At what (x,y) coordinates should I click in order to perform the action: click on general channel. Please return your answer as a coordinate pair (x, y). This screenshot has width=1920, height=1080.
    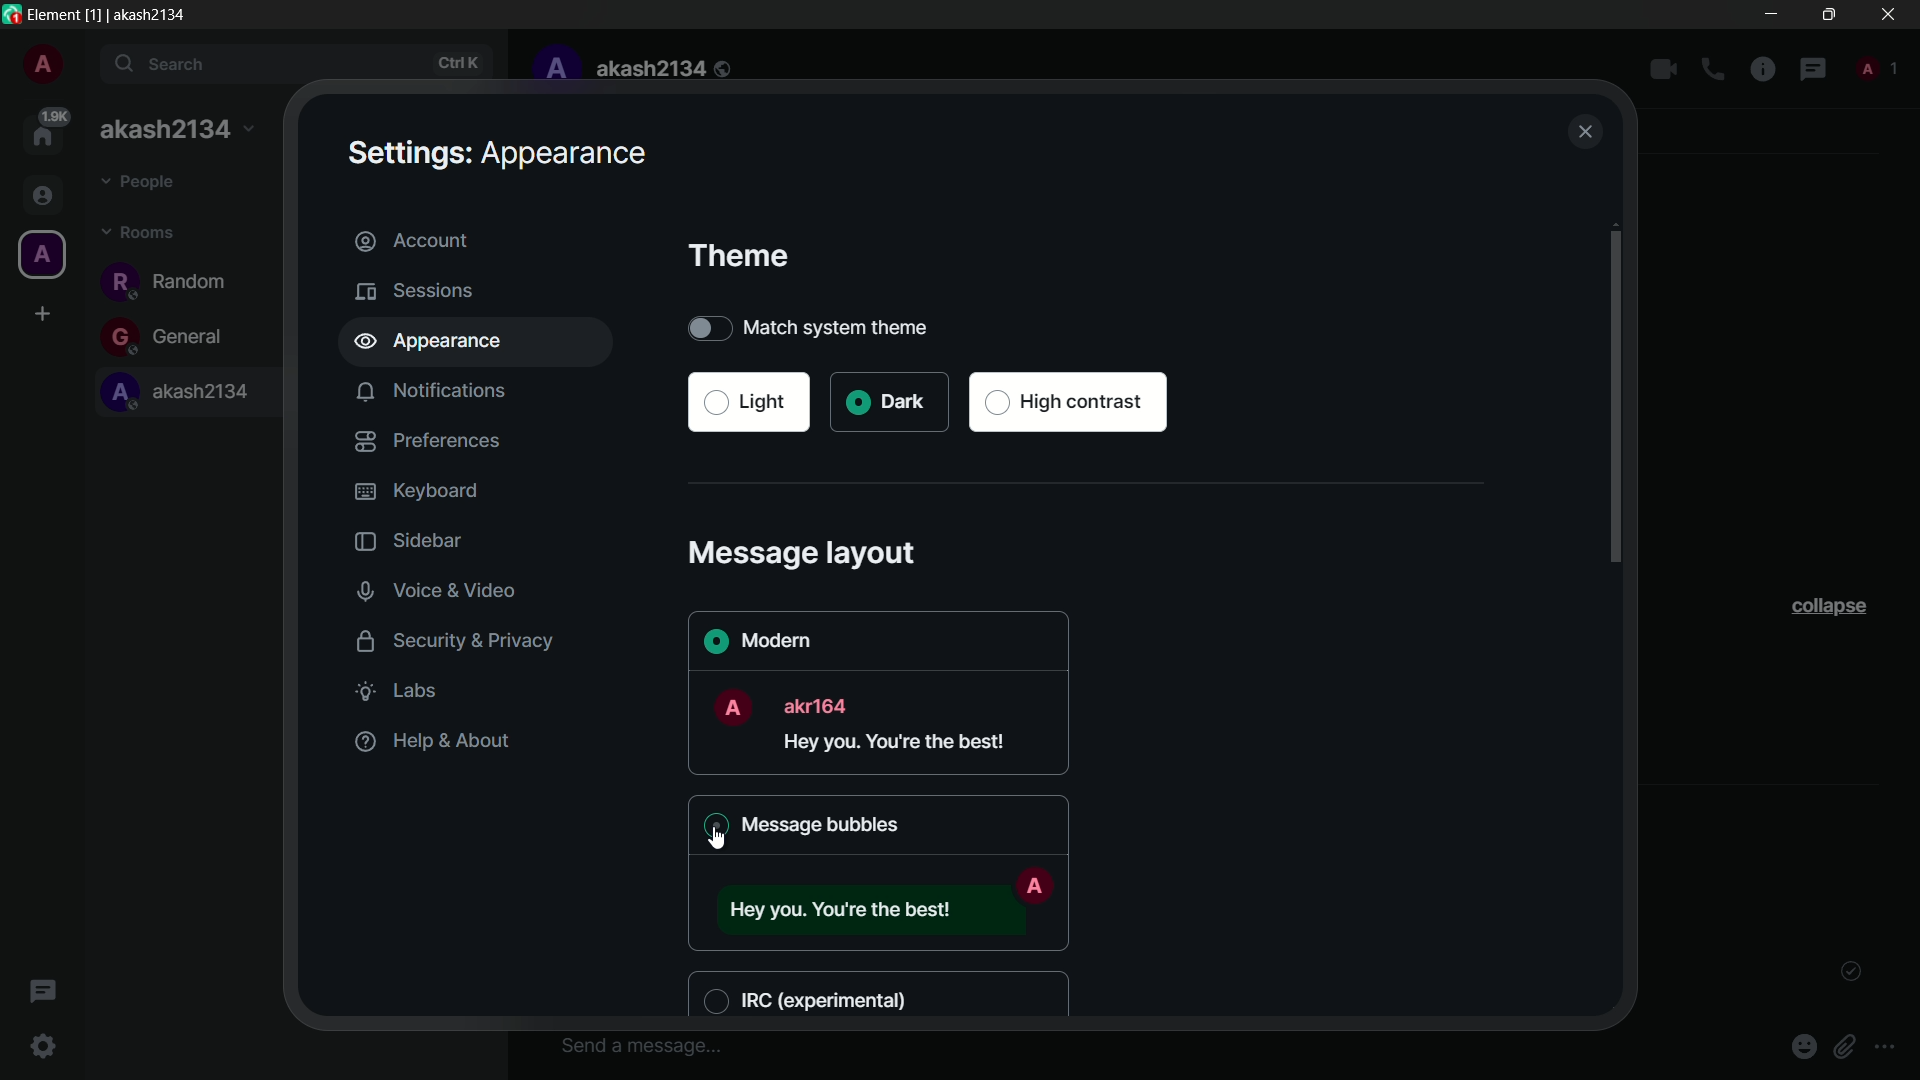
    Looking at the image, I should click on (170, 337).